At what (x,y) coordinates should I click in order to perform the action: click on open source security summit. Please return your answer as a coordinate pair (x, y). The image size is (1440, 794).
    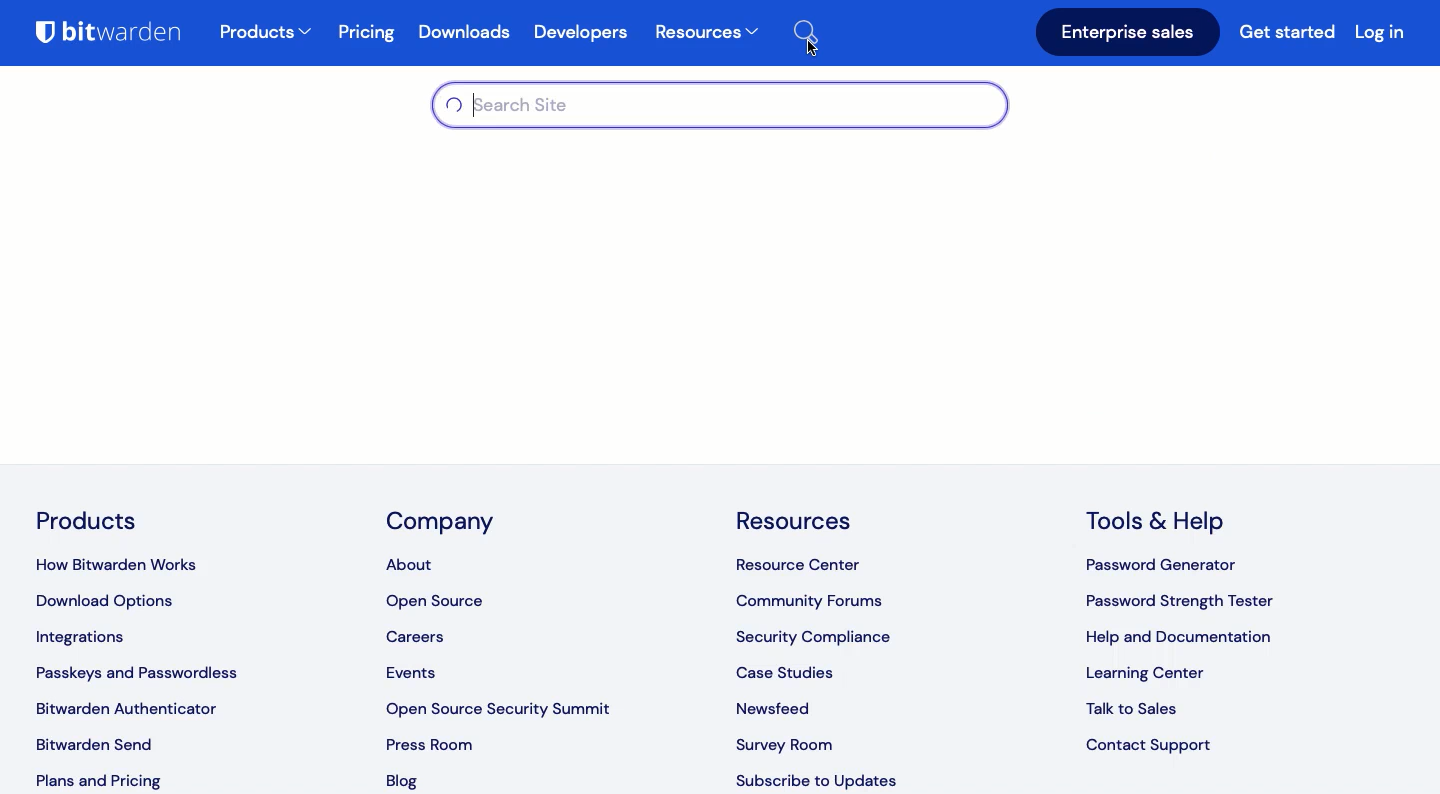
    Looking at the image, I should click on (506, 706).